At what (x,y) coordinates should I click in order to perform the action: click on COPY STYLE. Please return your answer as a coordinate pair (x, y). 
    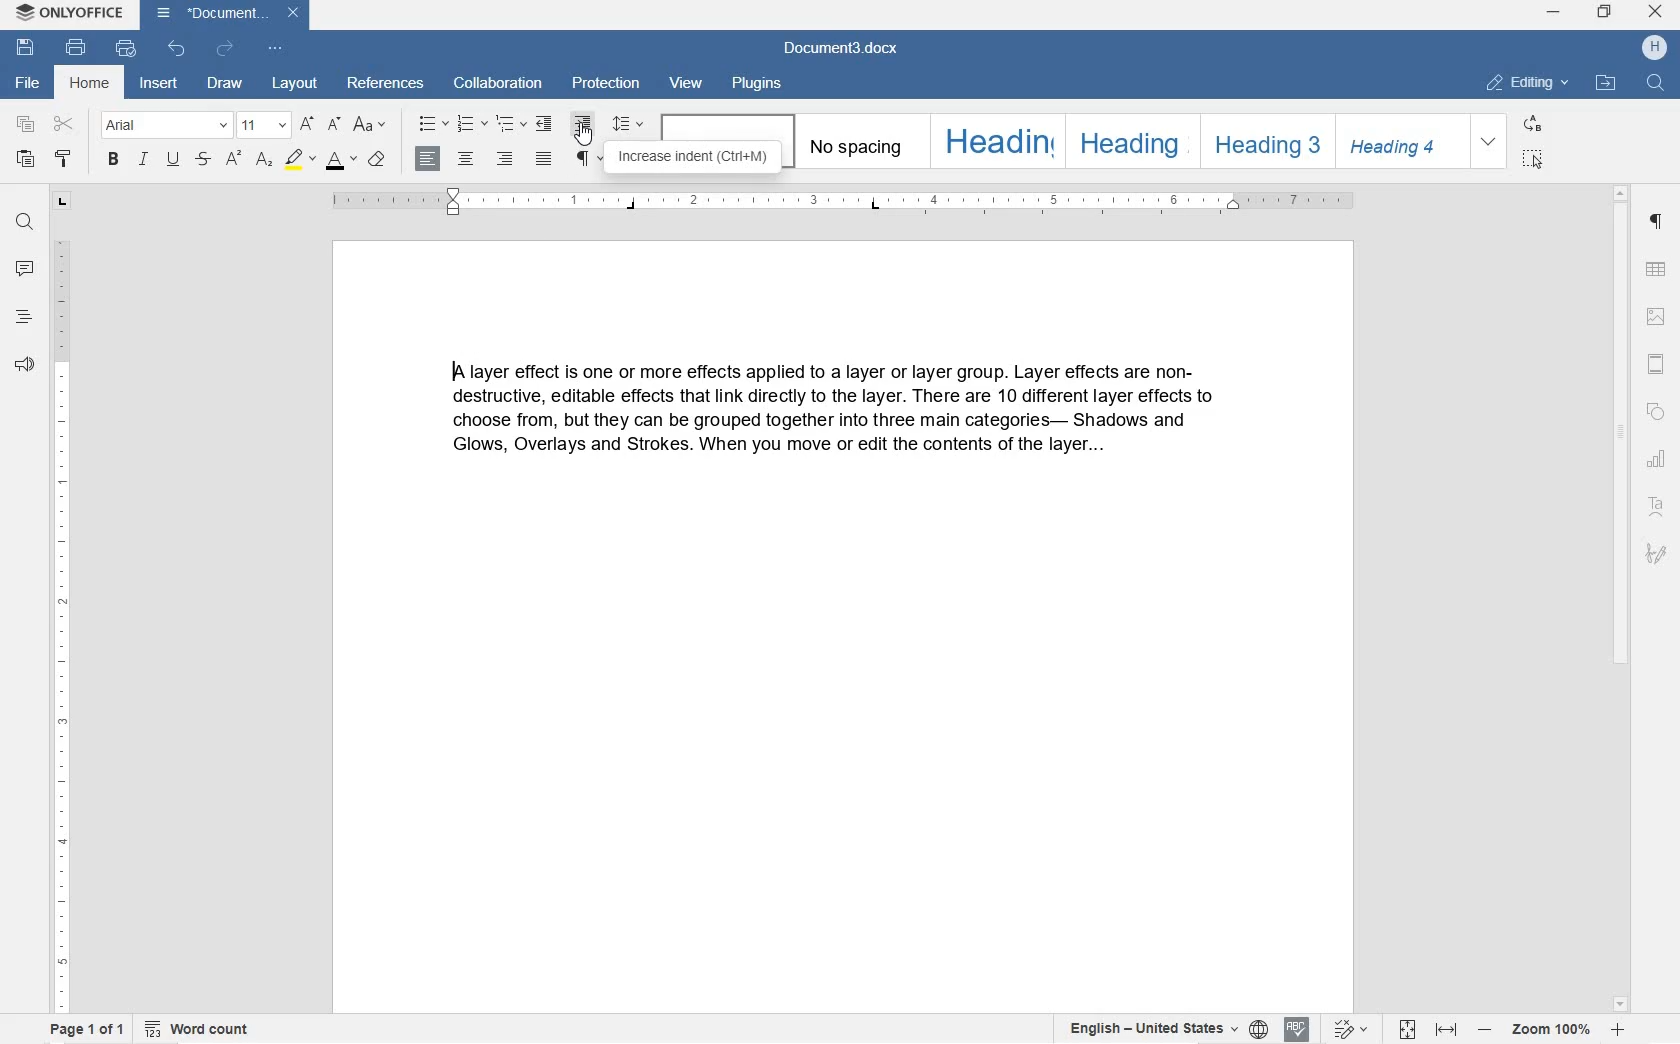
    Looking at the image, I should click on (63, 159).